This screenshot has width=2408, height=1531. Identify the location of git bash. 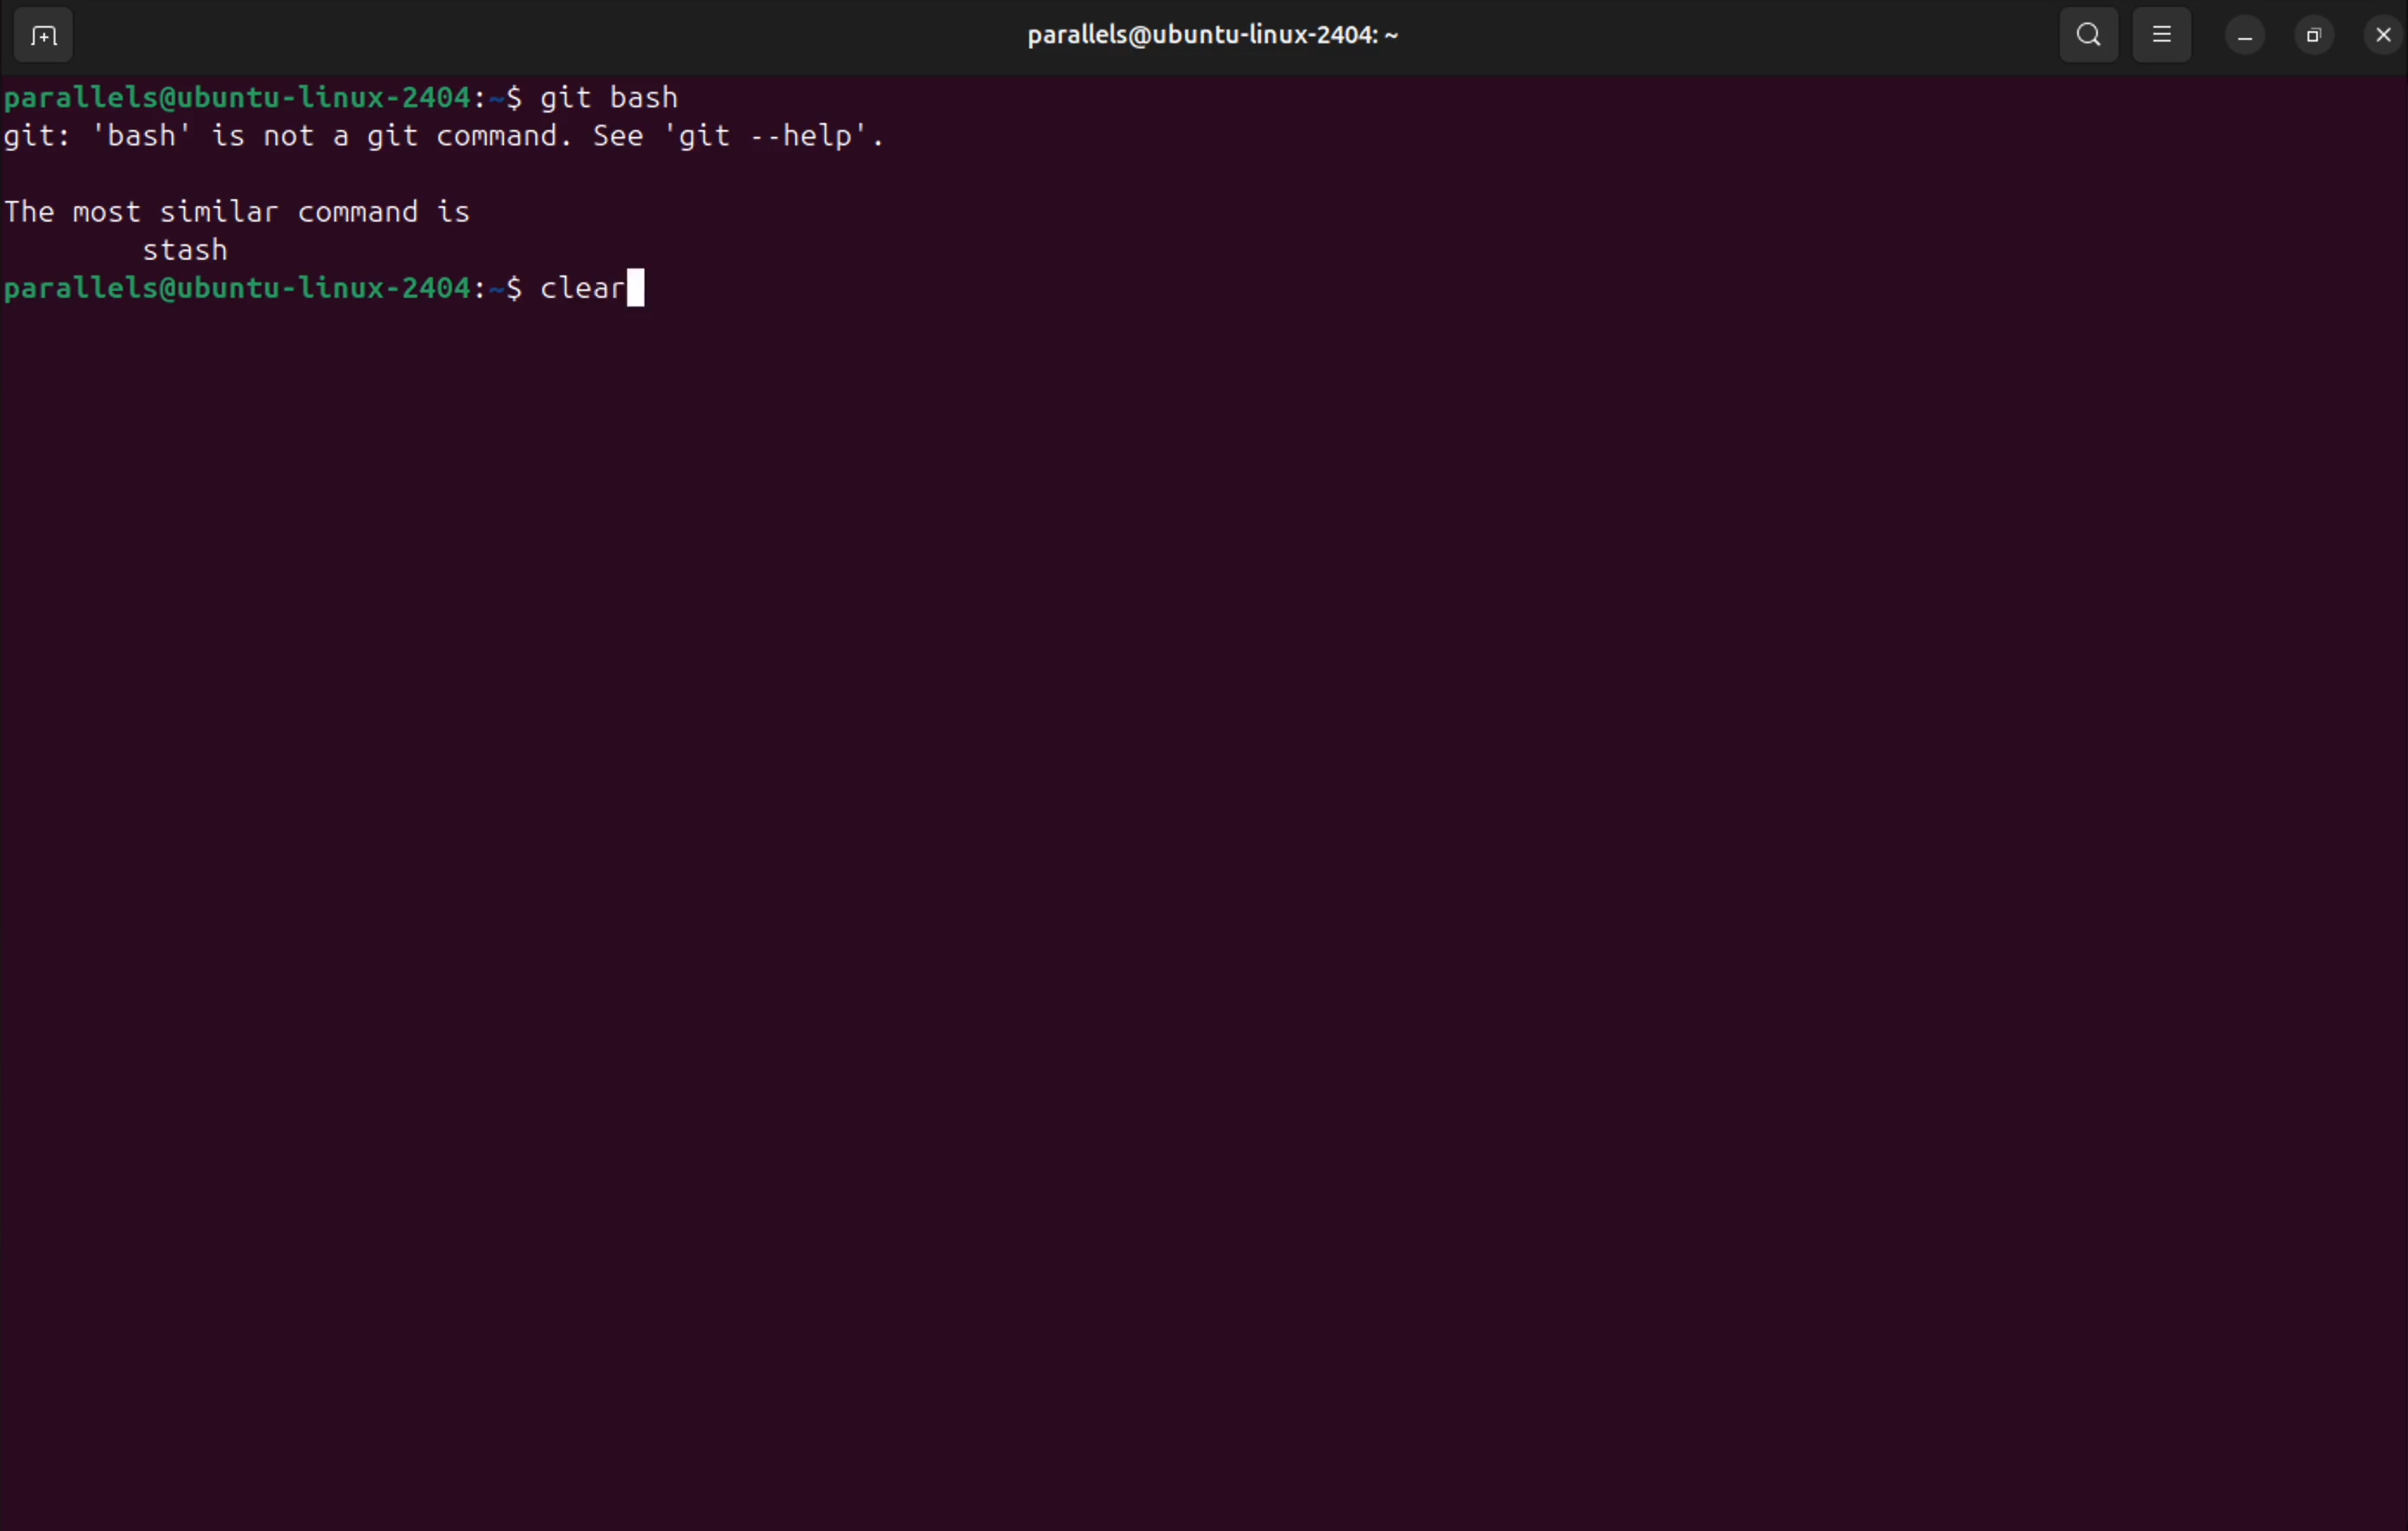
(616, 95).